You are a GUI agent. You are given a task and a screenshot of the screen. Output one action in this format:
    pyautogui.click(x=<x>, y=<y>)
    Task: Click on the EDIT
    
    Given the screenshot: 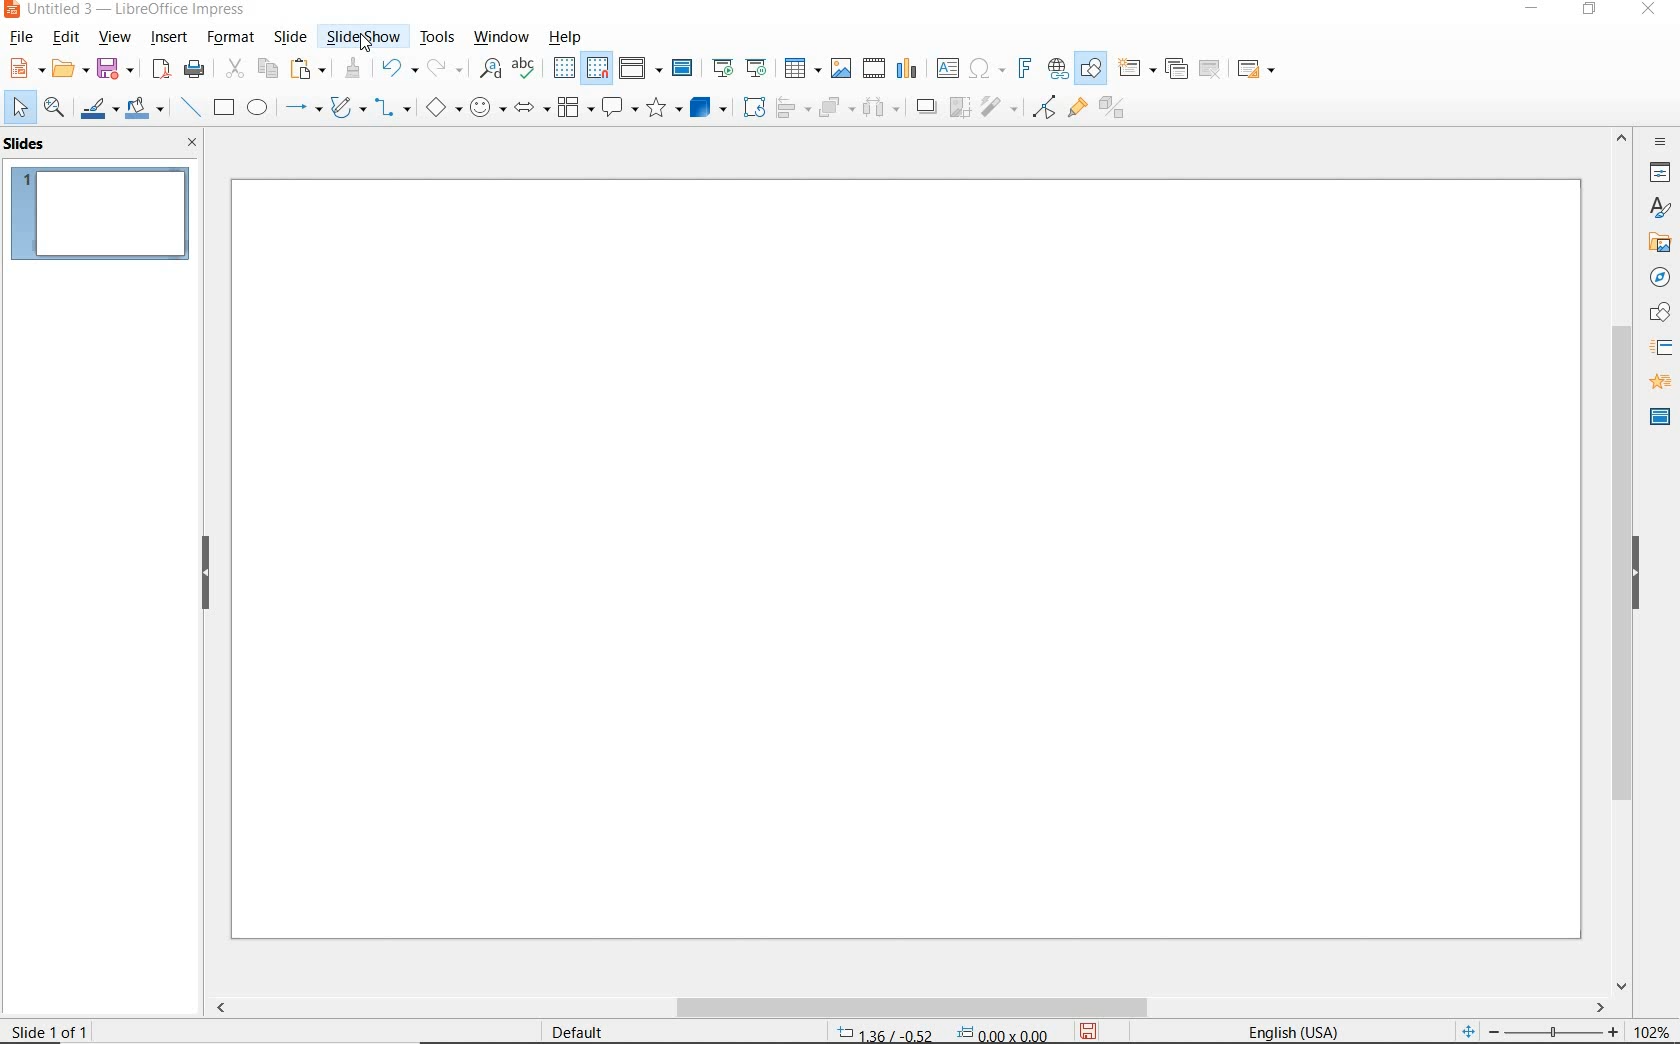 What is the action you would take?
    pyautogui.click(x=65, y=38)
    